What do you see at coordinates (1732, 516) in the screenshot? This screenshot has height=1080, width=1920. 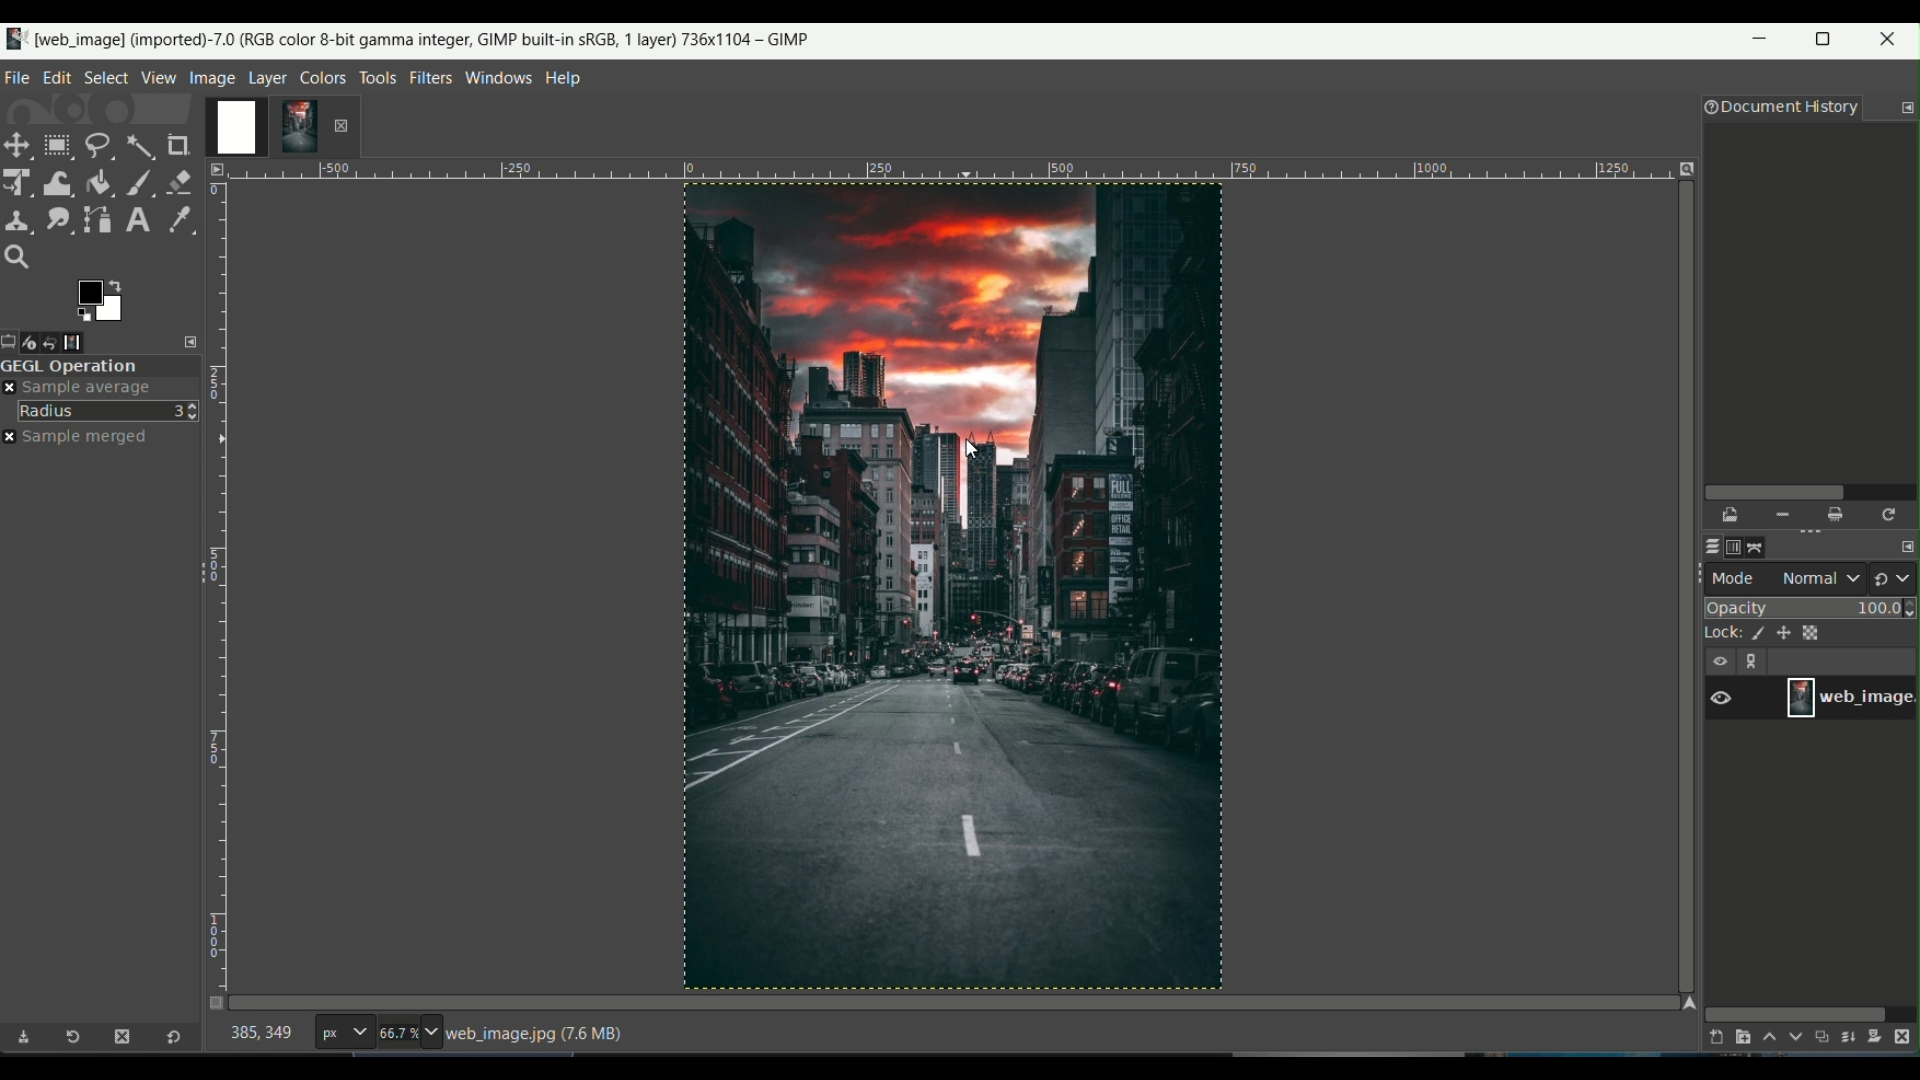 I see `open the selected entry` at bounding box center [1732, 516].